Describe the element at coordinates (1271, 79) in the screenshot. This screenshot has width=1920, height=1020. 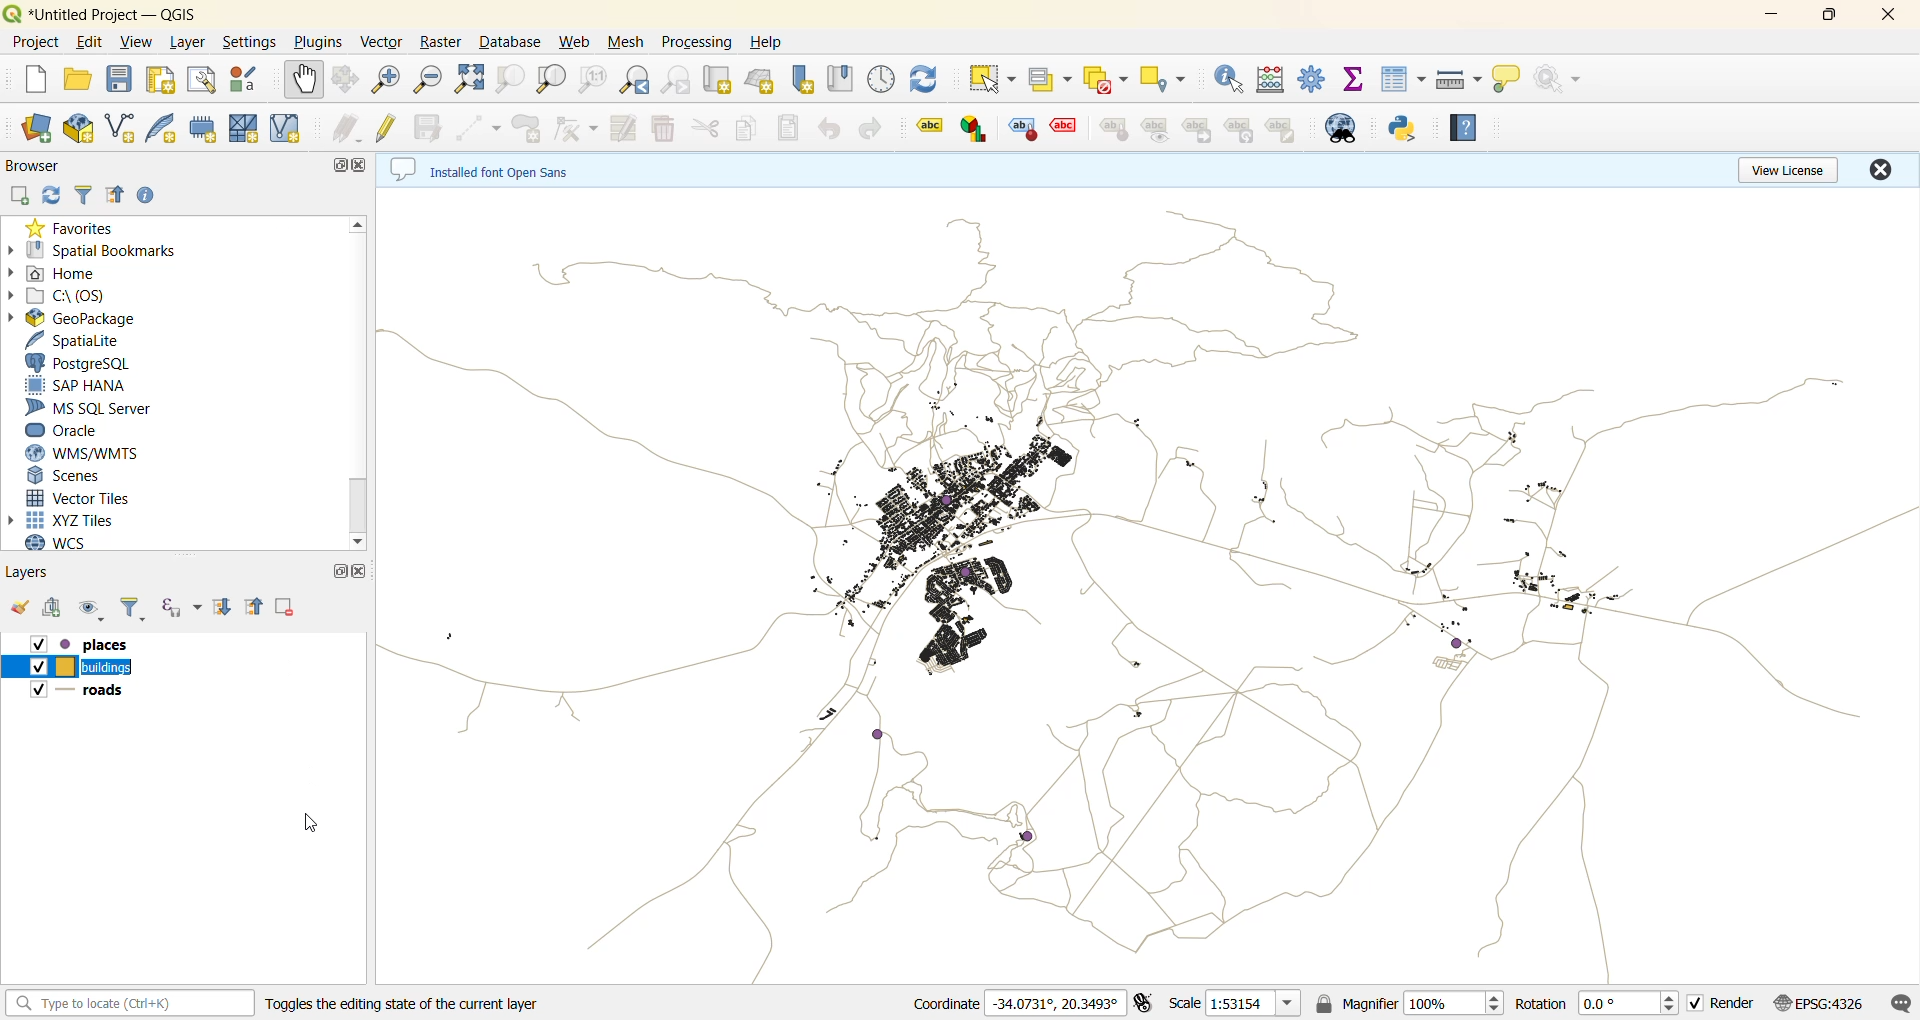
I see `calculator` at that location.